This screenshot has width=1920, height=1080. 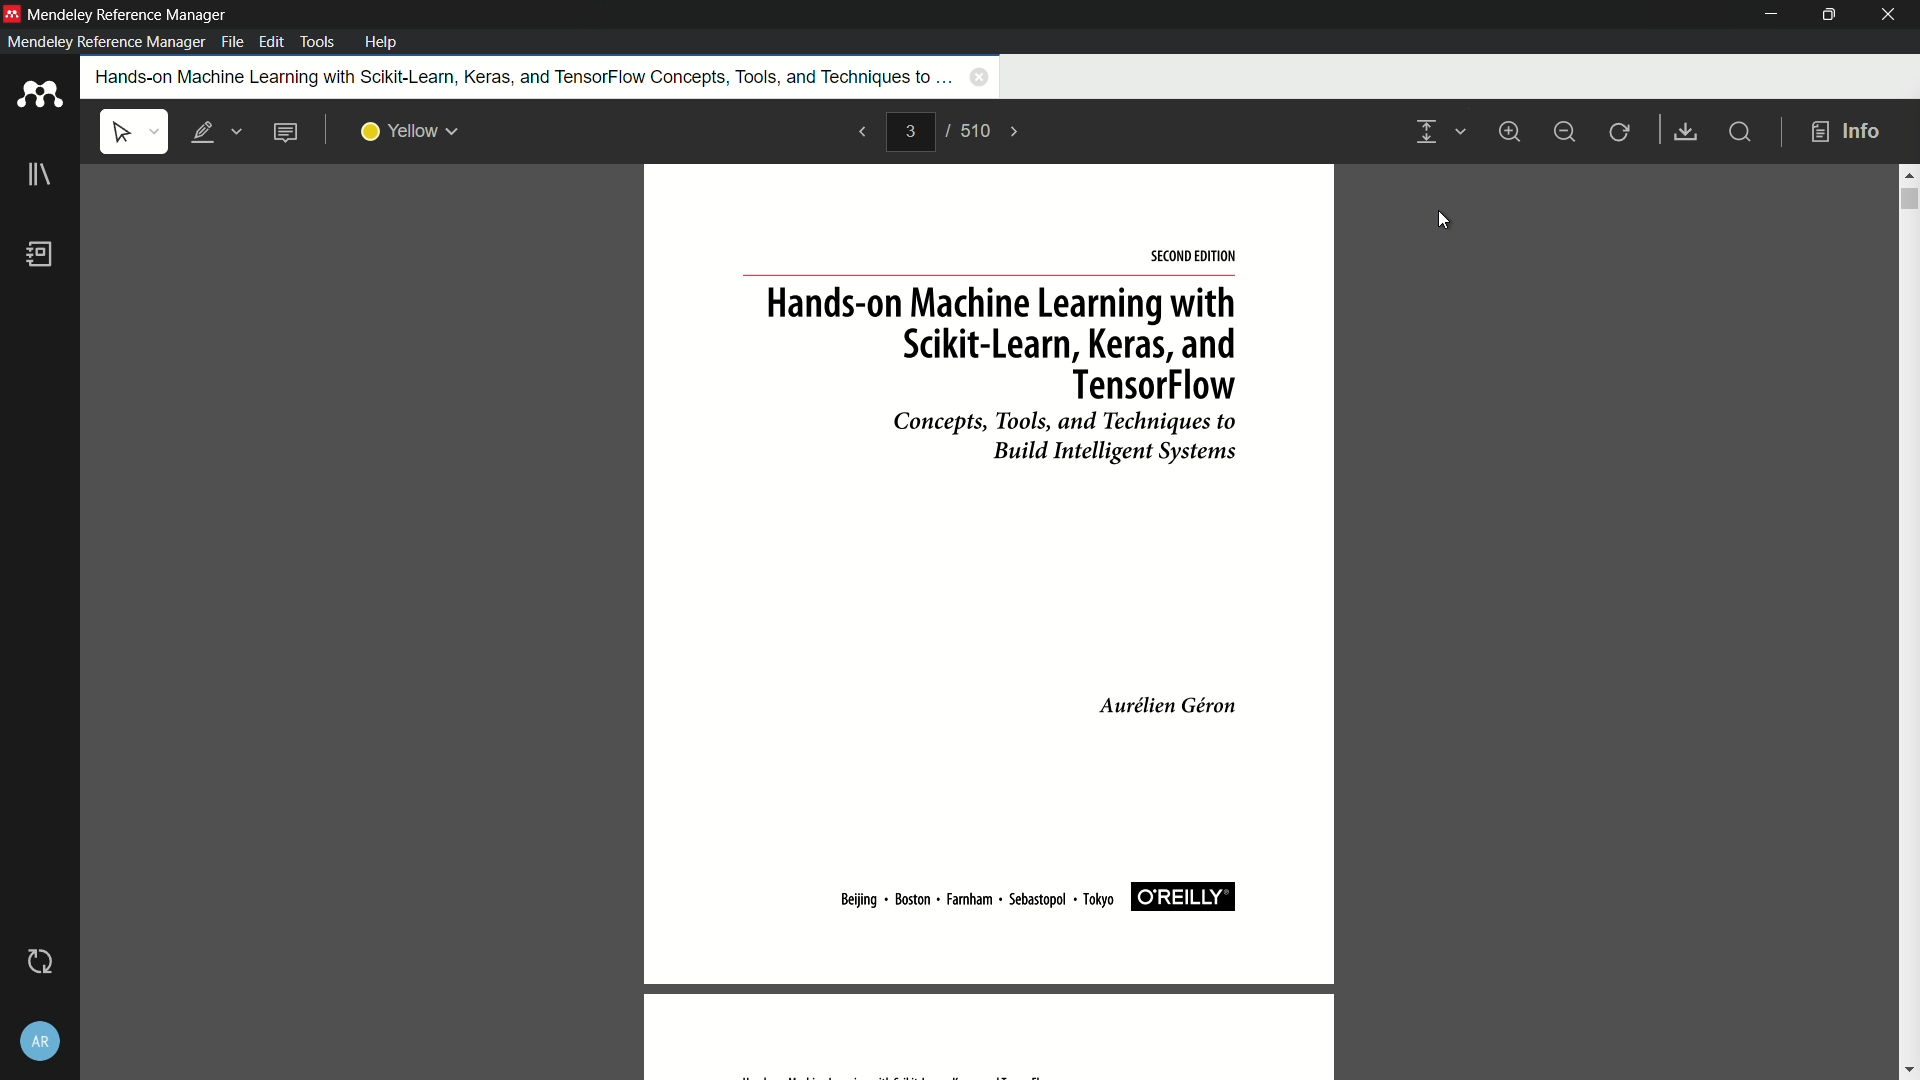 What do you see at coordinates (1828, 15) in the screenshot?
I see `maximize` at bounding box center [1828, 15].